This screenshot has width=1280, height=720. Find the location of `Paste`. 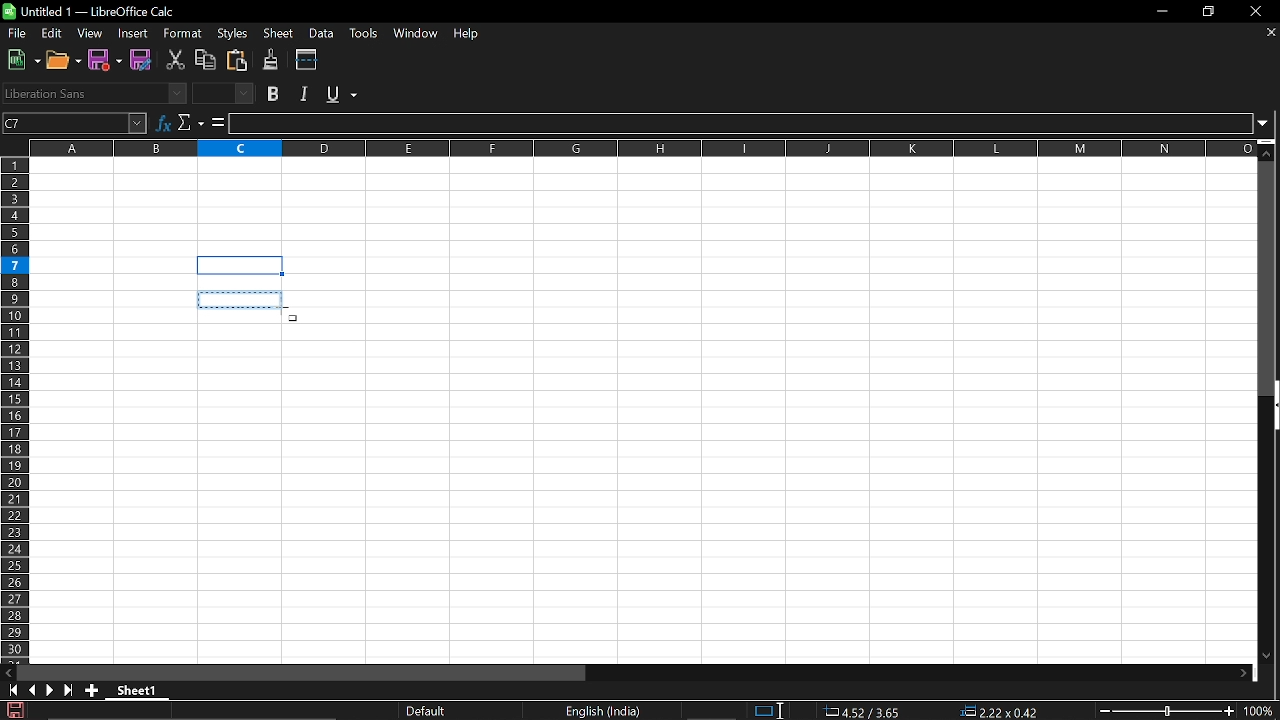

Paste is located at coordinates (235, 60).